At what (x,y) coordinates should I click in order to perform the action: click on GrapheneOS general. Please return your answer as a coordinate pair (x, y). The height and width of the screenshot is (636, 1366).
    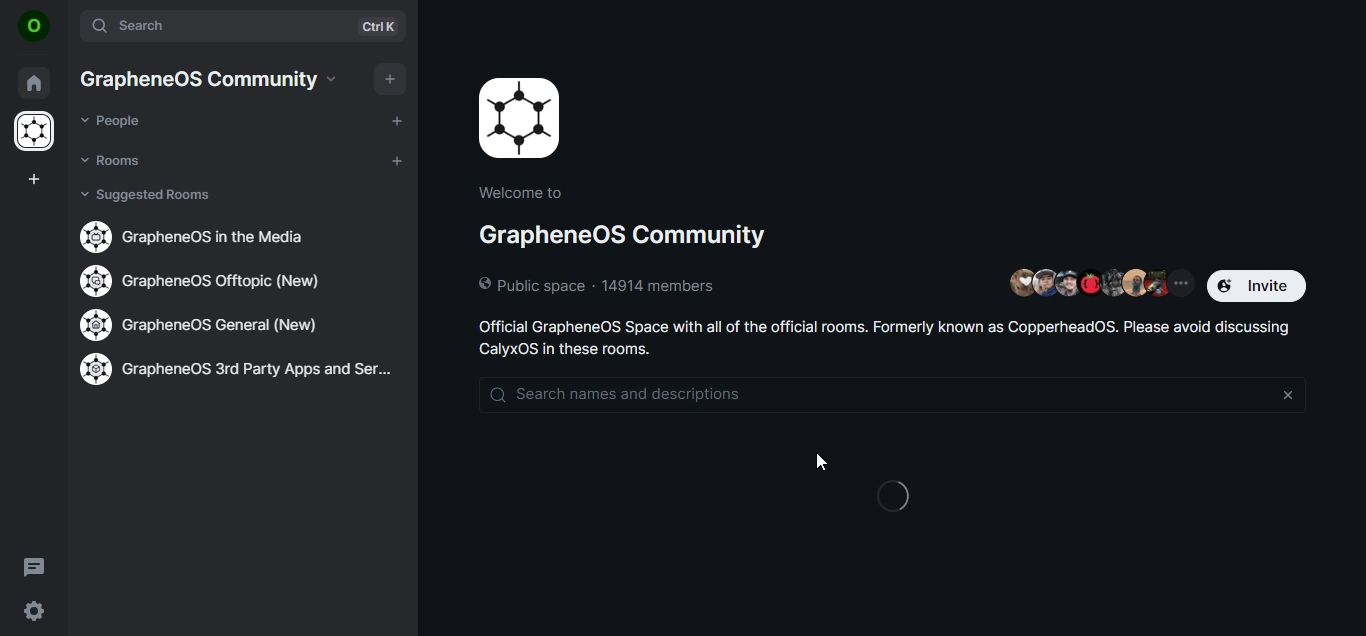
    Looking at the image, I should click on (201, 324).